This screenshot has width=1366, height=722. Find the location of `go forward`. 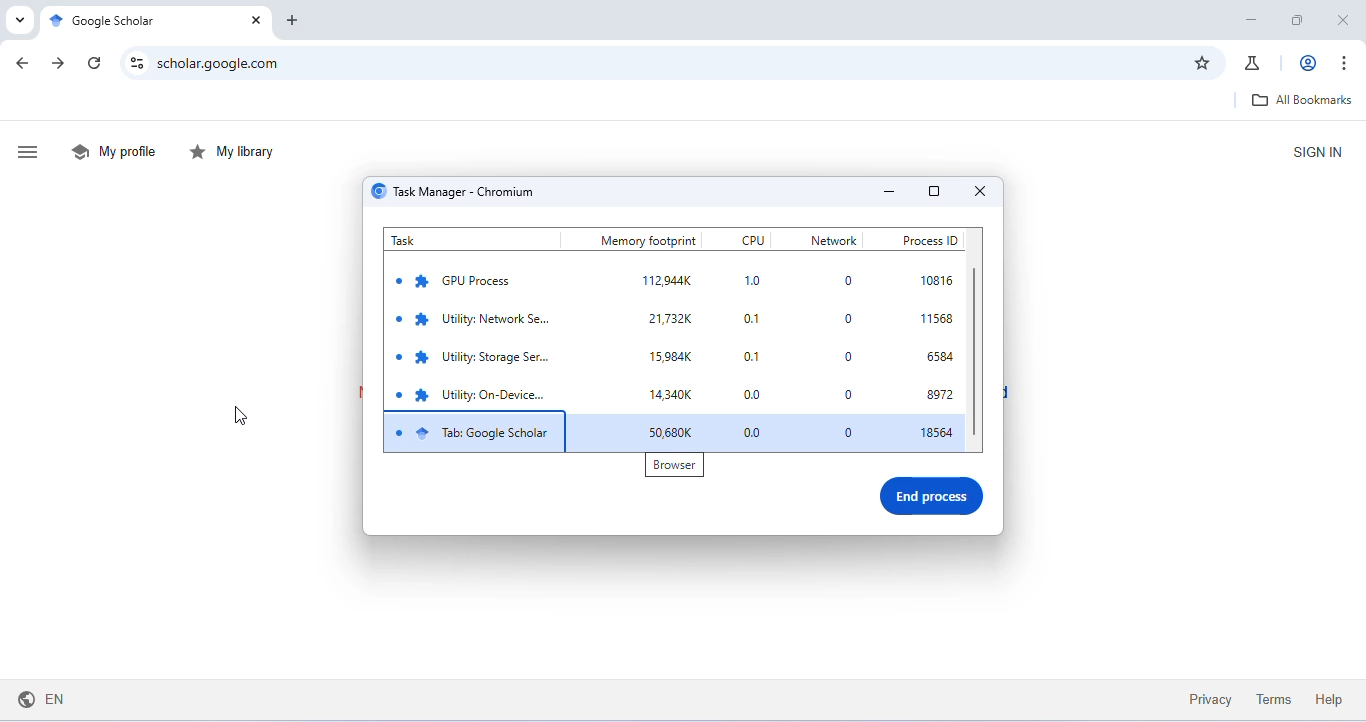

go forward is located at coordinates (60, 63).